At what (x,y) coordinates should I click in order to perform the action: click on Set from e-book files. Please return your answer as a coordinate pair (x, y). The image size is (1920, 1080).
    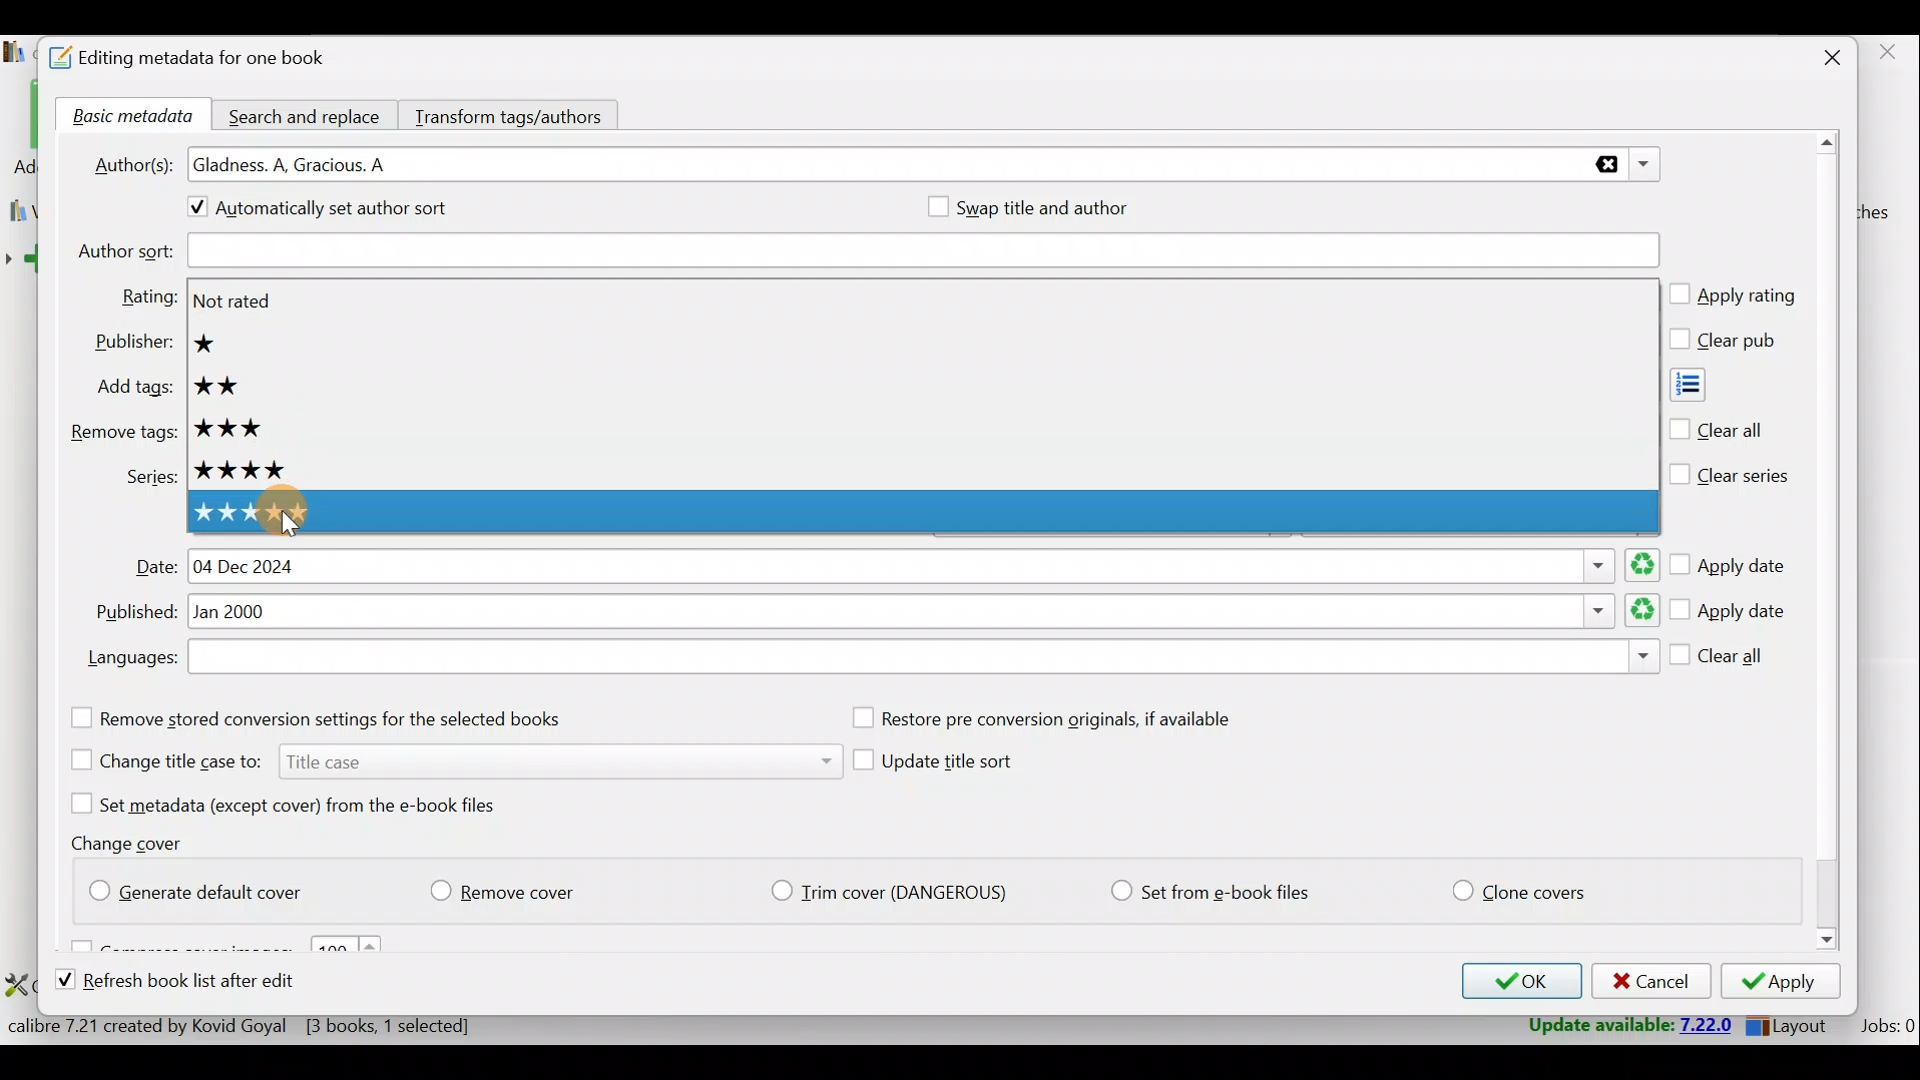
    Looking at the image, I should click on (1209, 892).